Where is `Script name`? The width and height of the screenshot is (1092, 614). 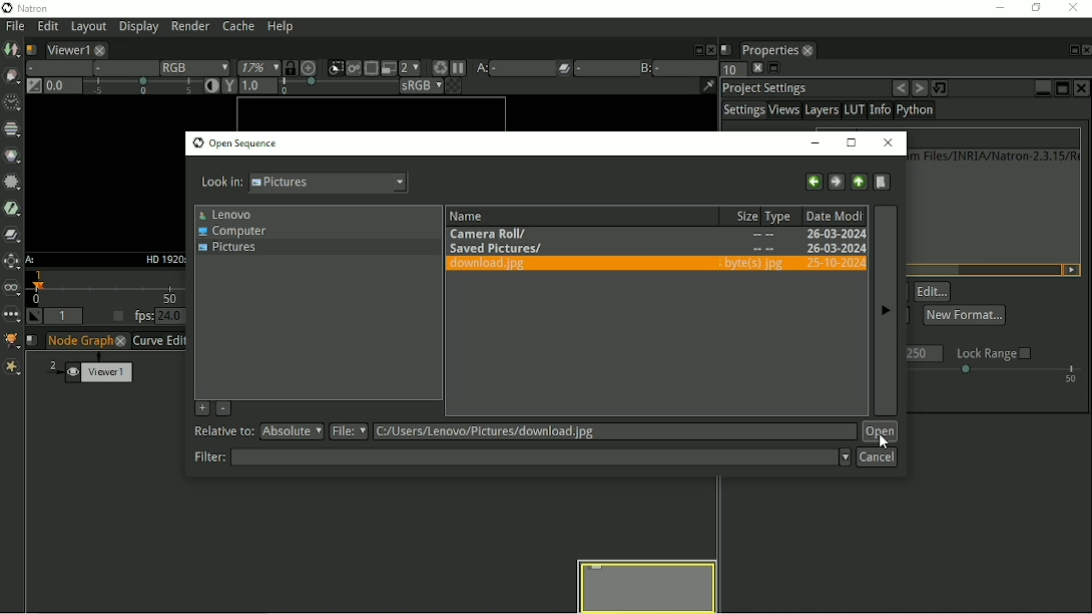 Script name is located at coordinates (33, 341).